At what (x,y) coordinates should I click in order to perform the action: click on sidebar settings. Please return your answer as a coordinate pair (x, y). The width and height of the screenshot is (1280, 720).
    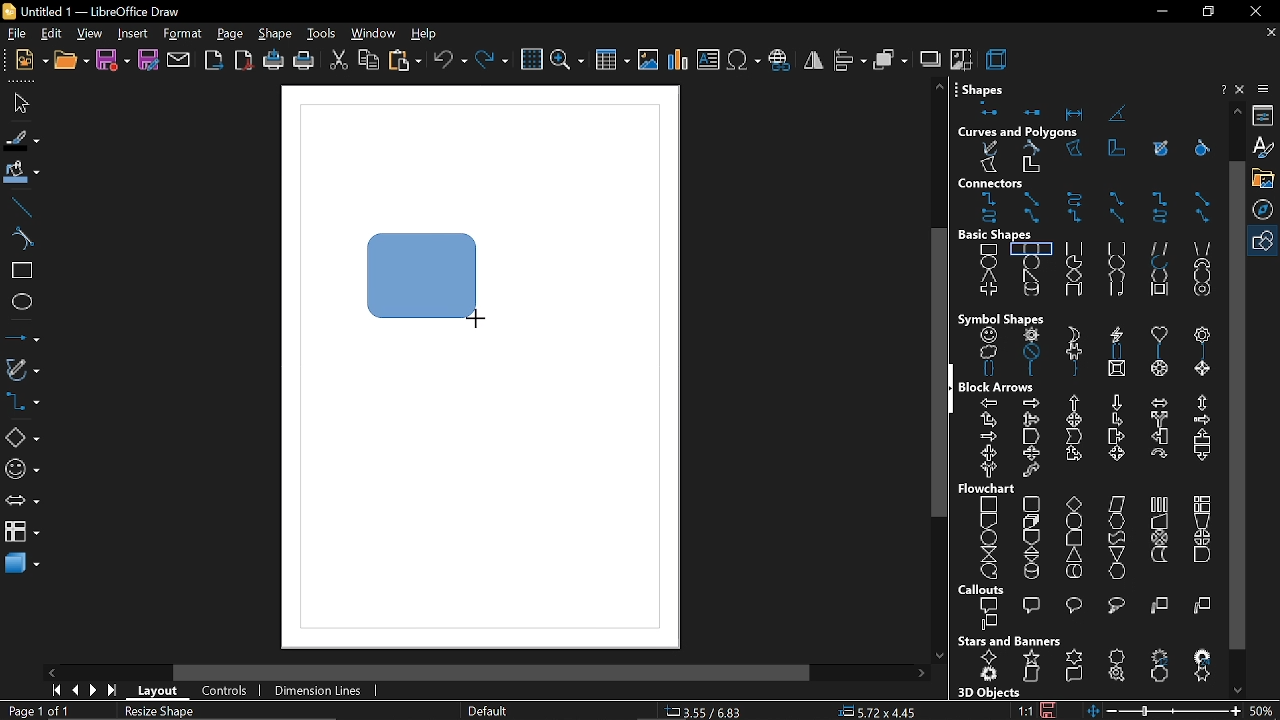
    Looking at the image, I should click on (1265, 89).